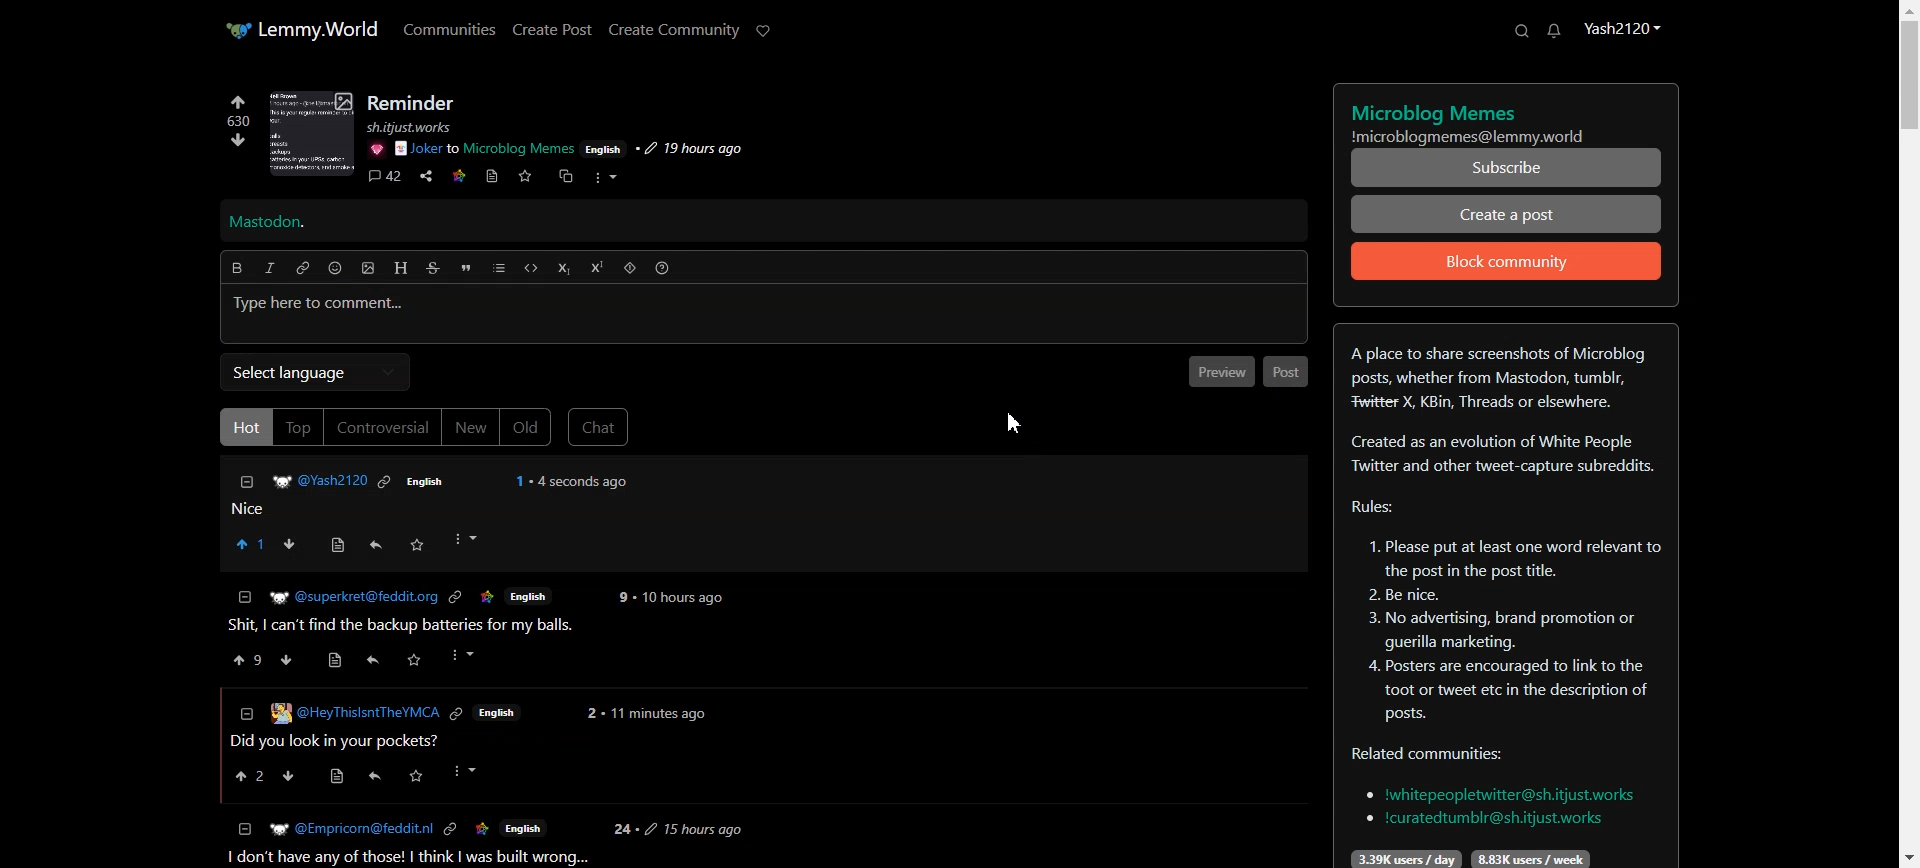 The height and width of the screenshot is (868, 1920). What do you see at coordinates (674, 30) in the screenshot?
I see `Create Community` at bounding box center [674, 30].